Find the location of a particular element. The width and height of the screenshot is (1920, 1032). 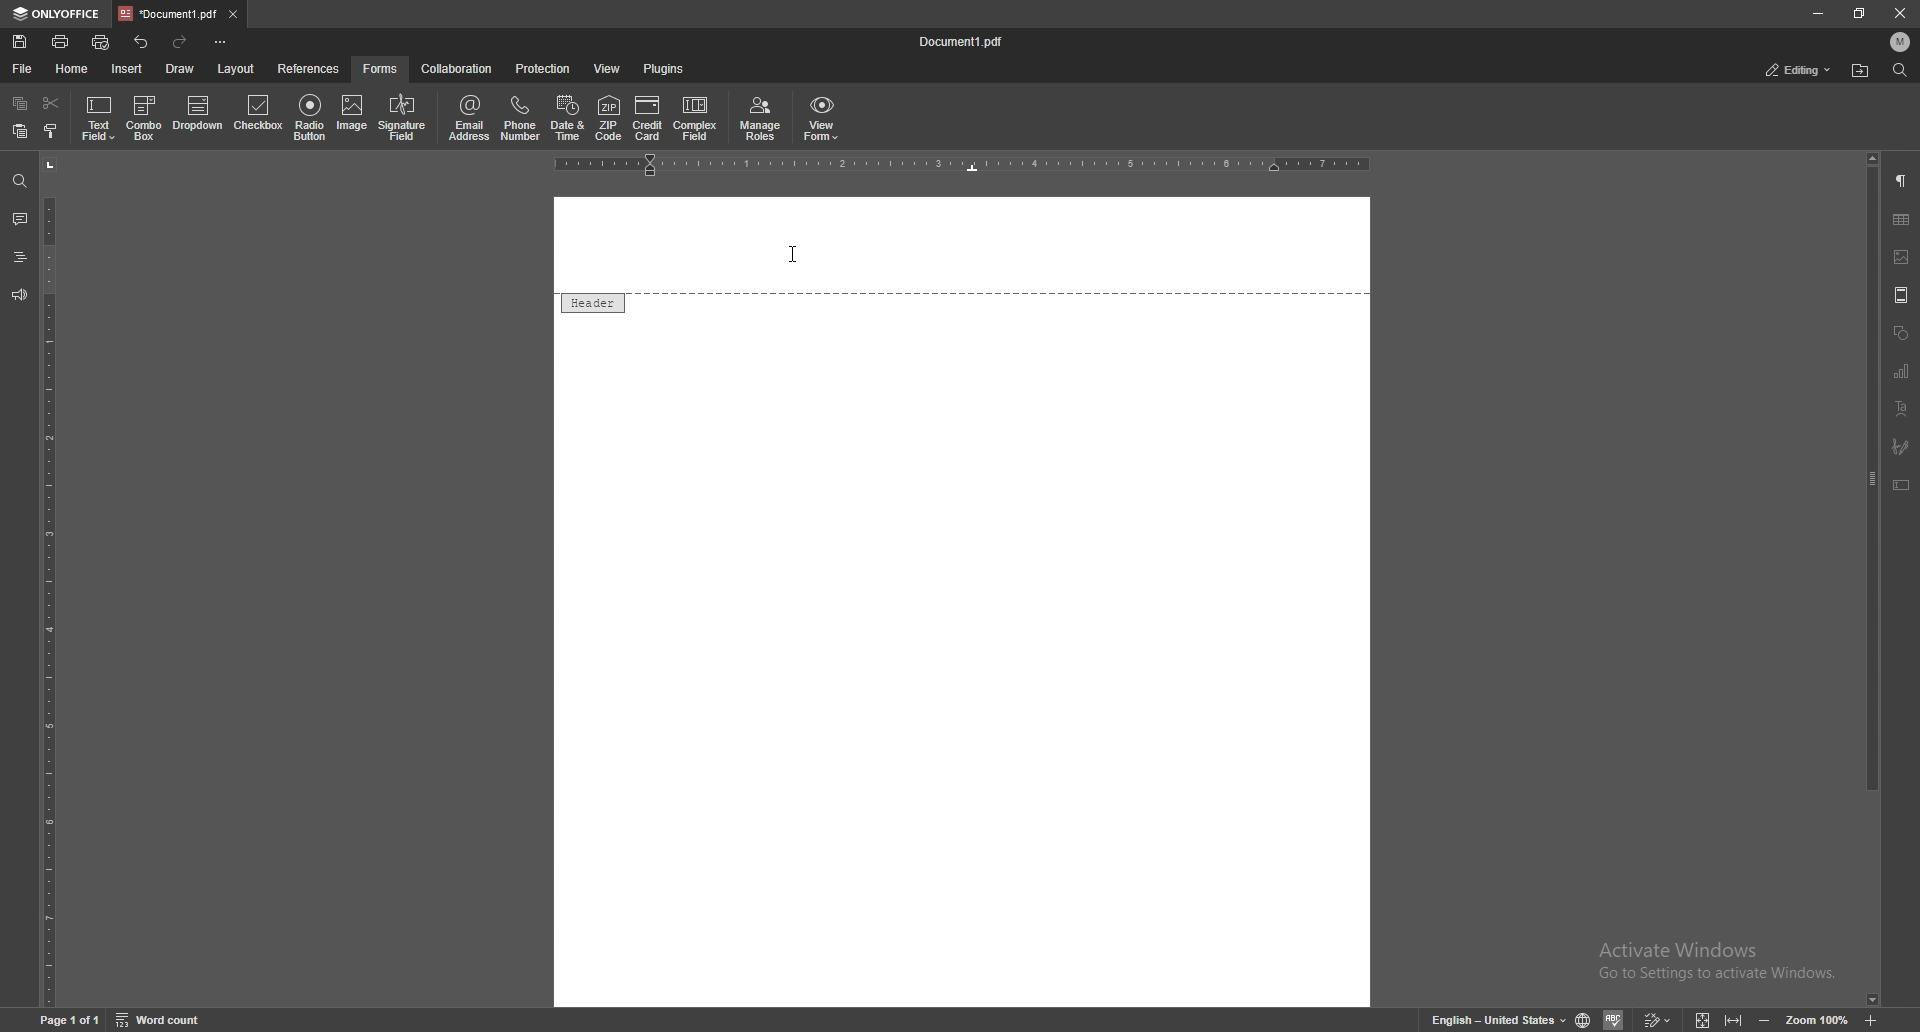

home is located at coordinates (73, 69).